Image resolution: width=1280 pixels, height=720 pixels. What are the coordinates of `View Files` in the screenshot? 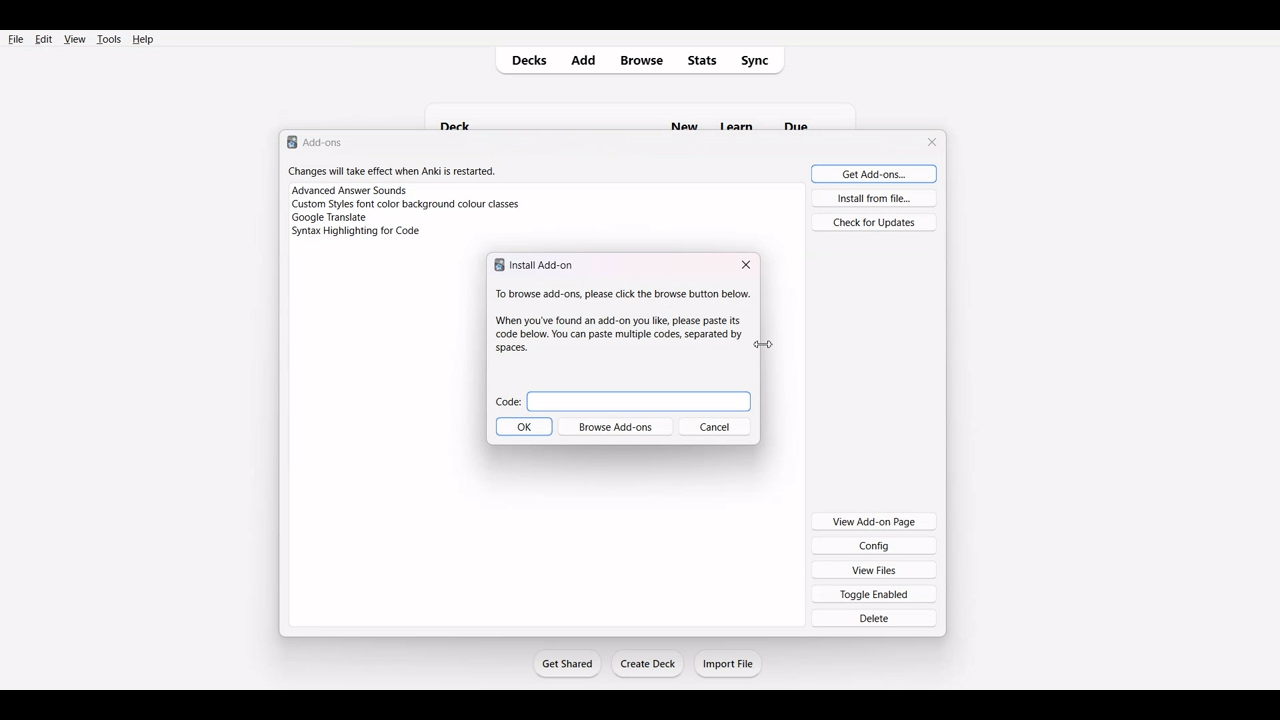 It's located at (875, 569).